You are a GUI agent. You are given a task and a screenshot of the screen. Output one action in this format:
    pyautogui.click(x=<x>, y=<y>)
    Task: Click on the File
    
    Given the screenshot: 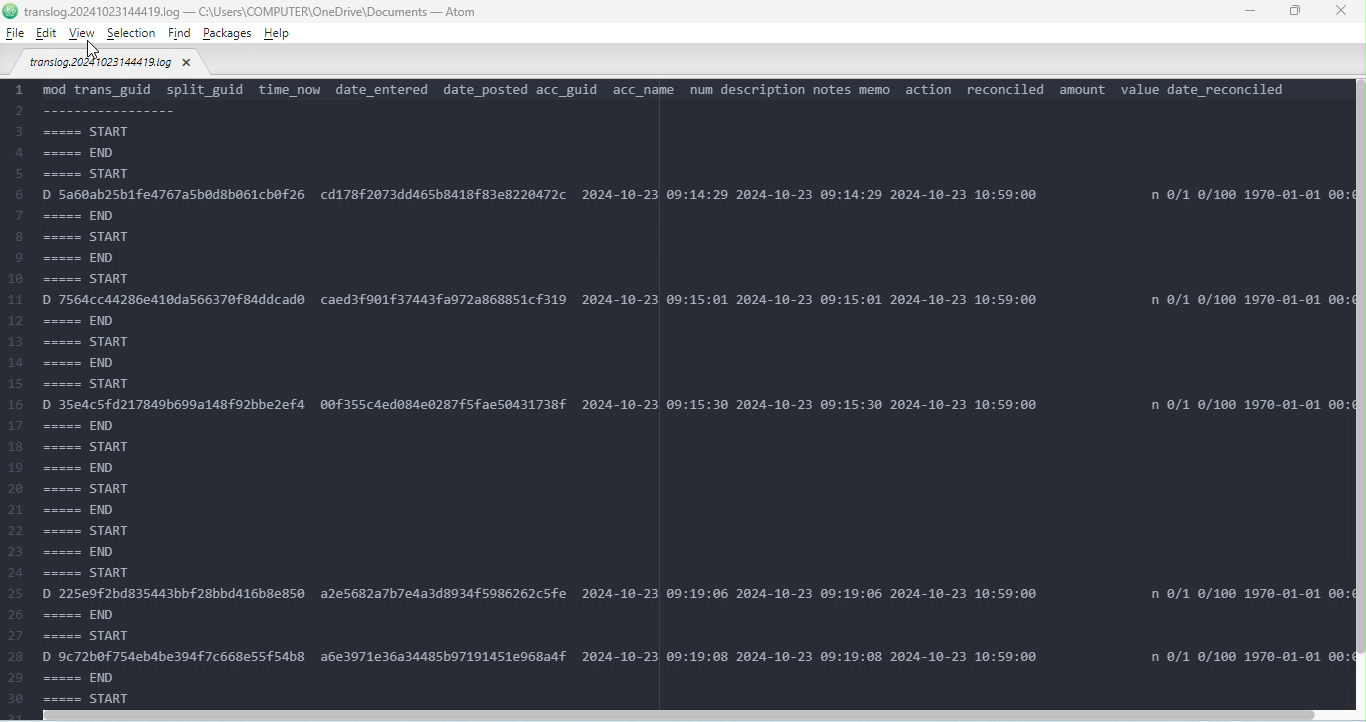 What is the action you would take?
    pyautogui.click(x=15, y=33)
    